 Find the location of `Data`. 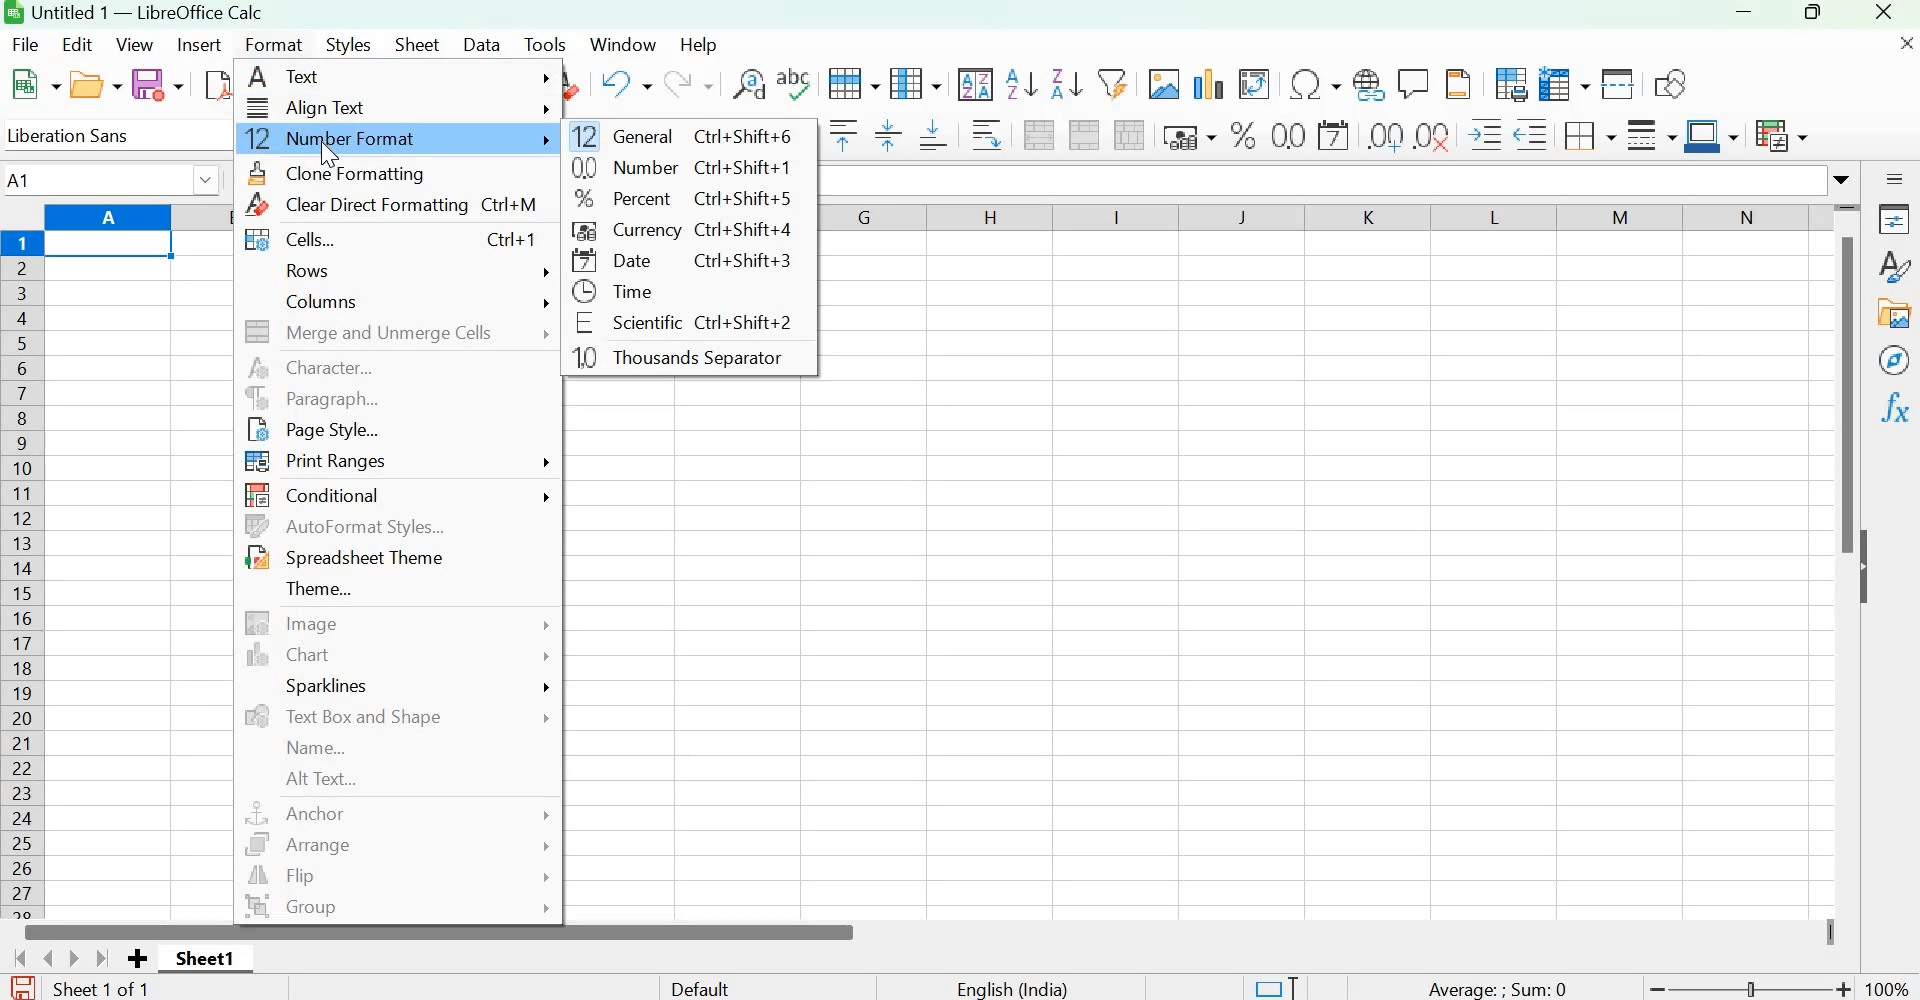

Data is located at coordinates (483, 43).